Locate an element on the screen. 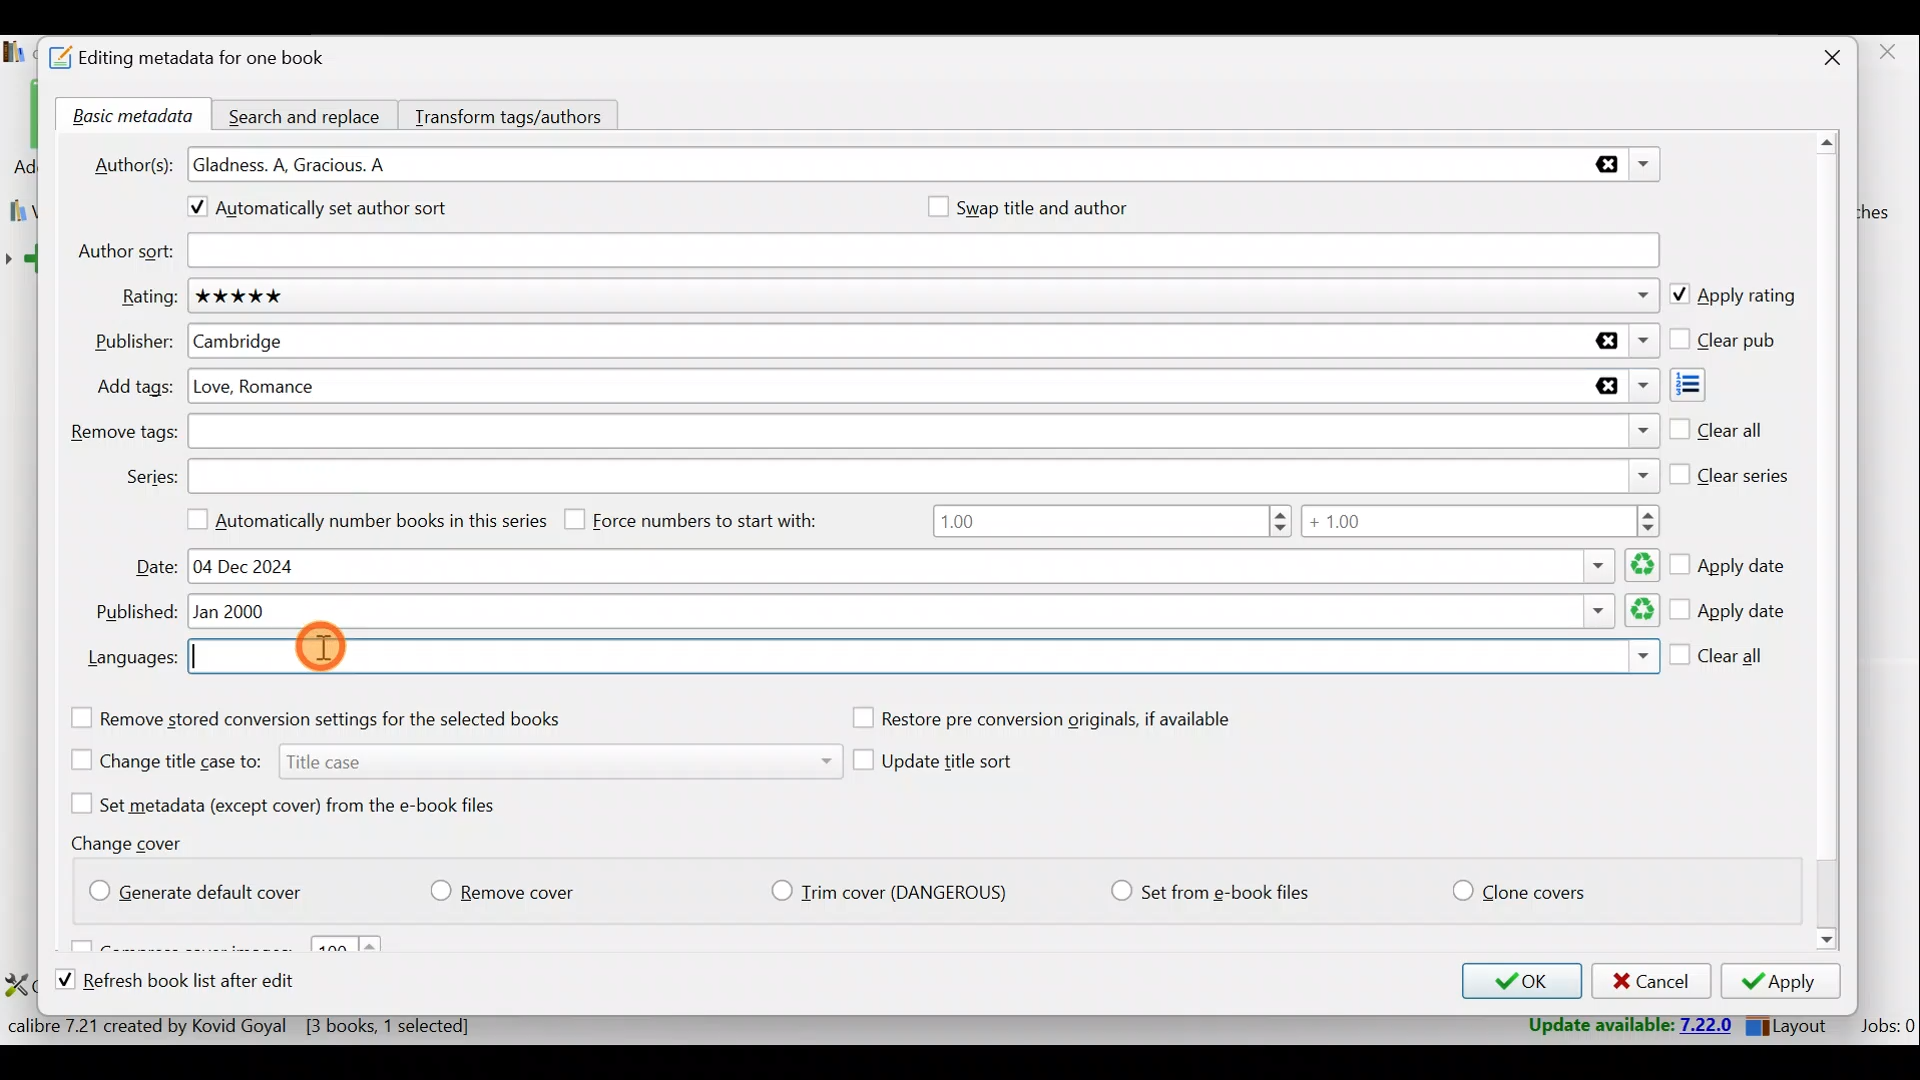 The image size is (1920, 1080). Set metadata (except cover) from the e-book files is located at coordinates (308, 803).